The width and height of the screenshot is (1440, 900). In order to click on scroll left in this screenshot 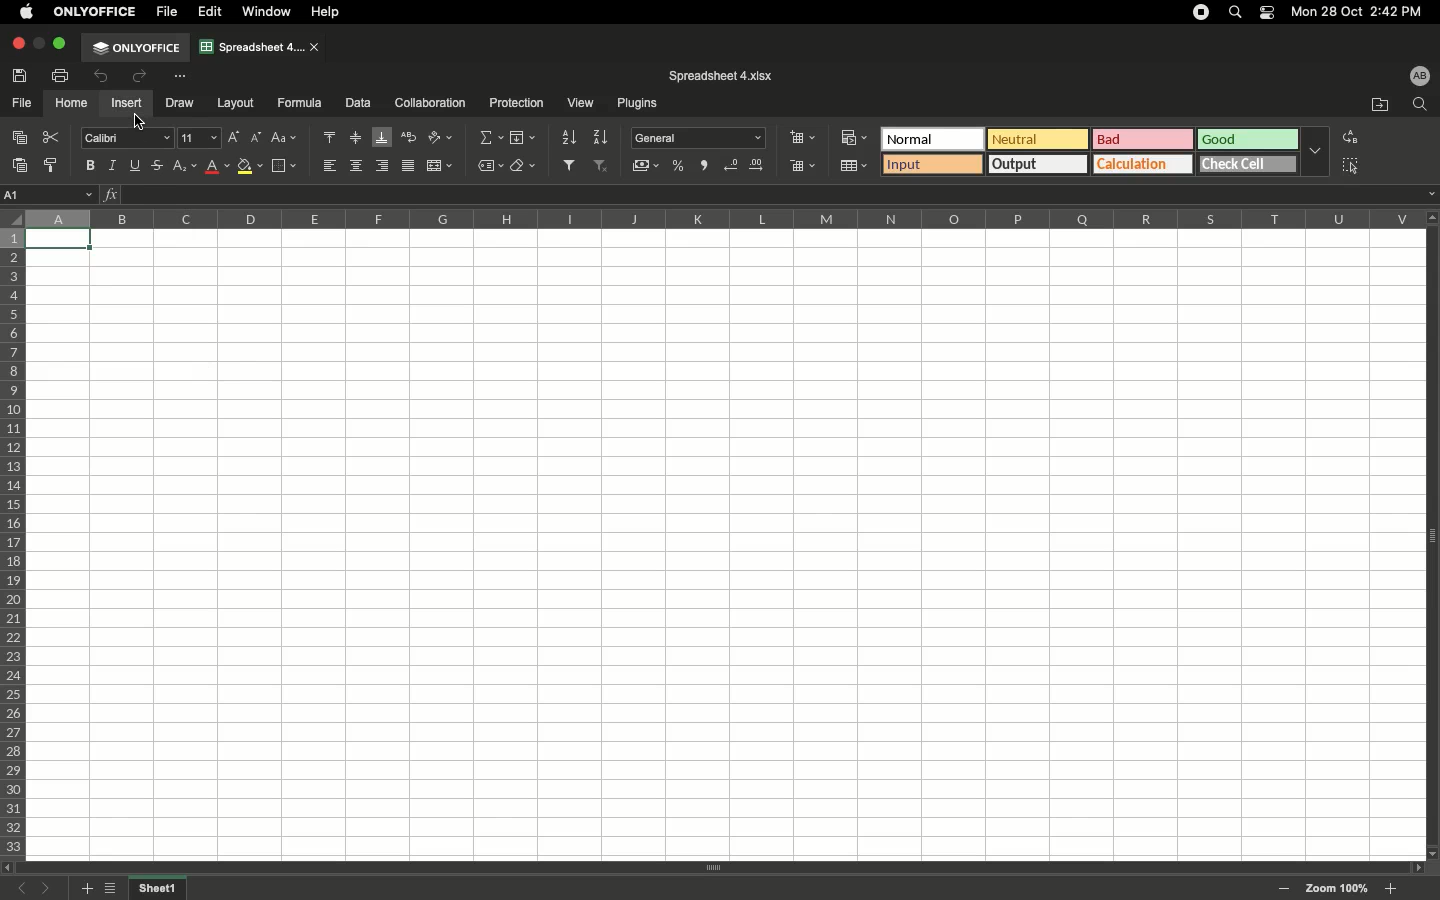, I will do `click(9, 868)`.